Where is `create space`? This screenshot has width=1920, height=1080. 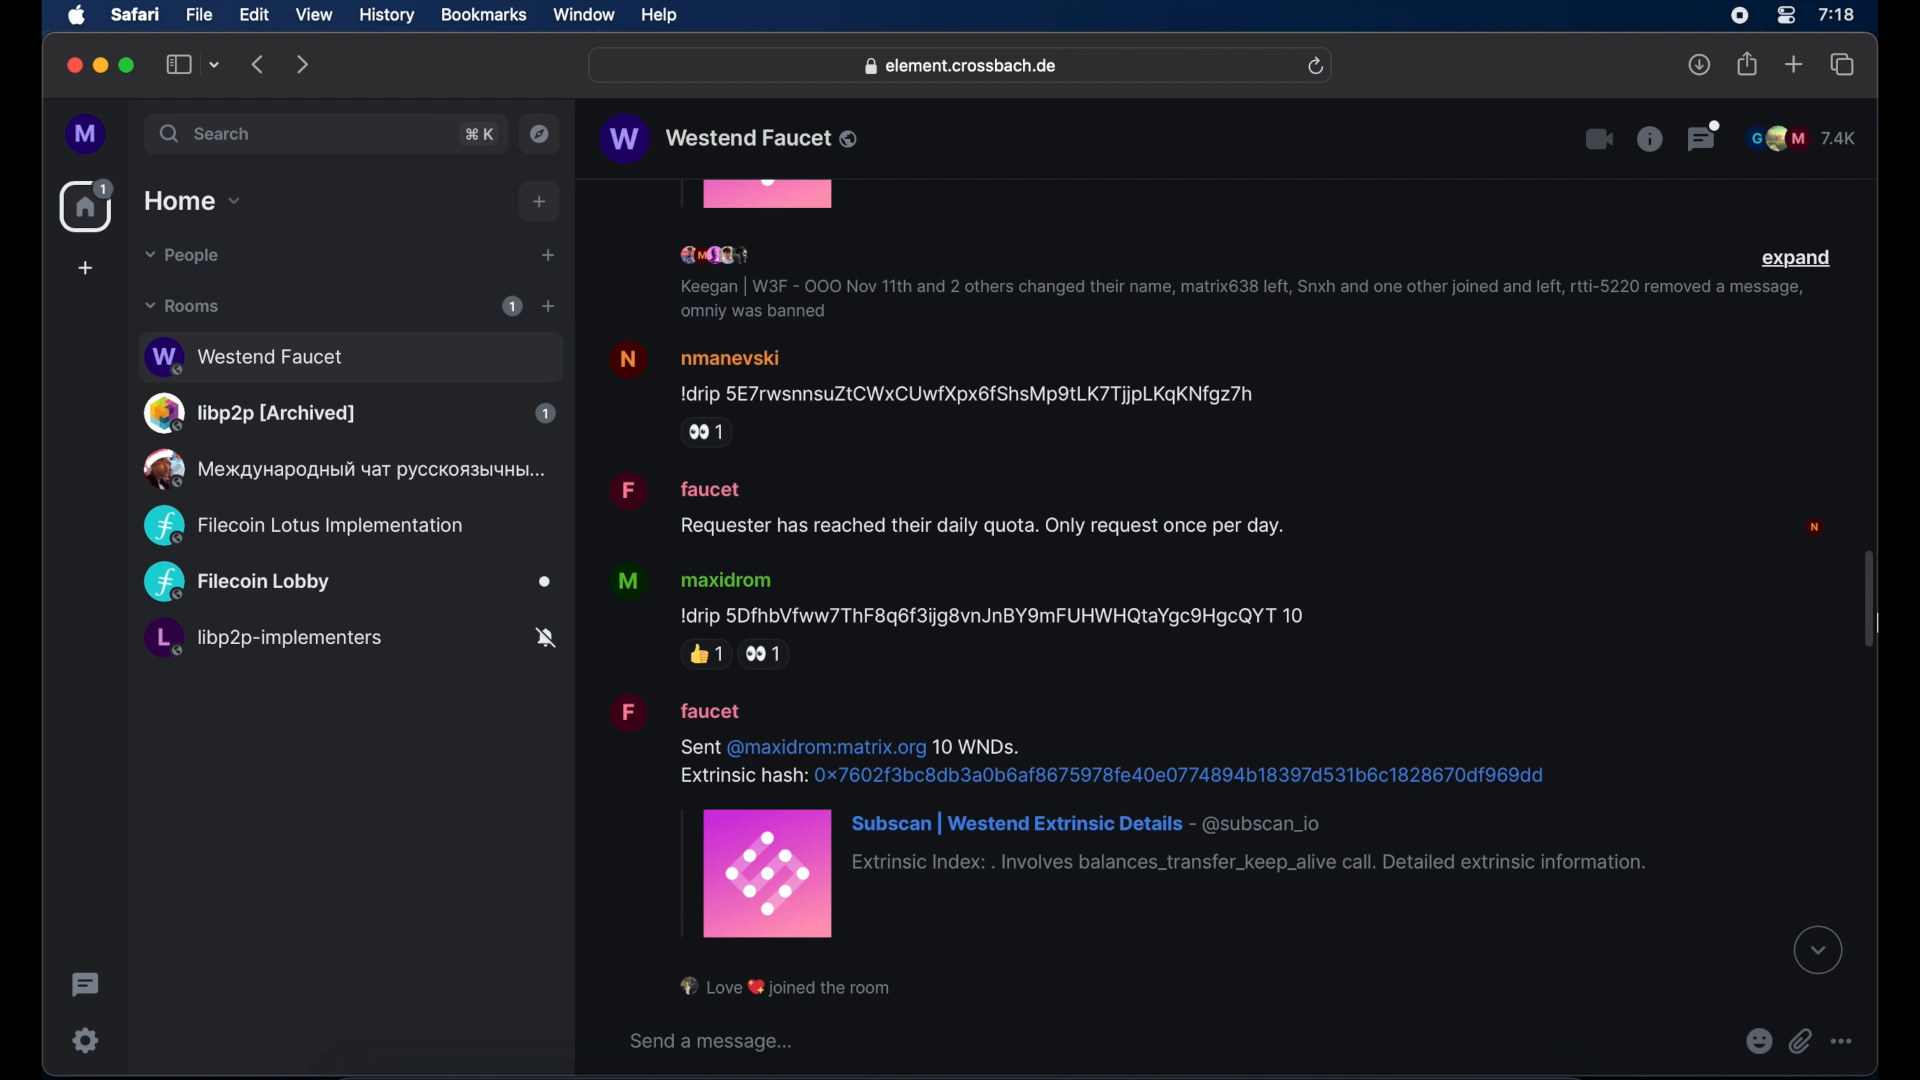
create space is located at coordinates (85, 268).